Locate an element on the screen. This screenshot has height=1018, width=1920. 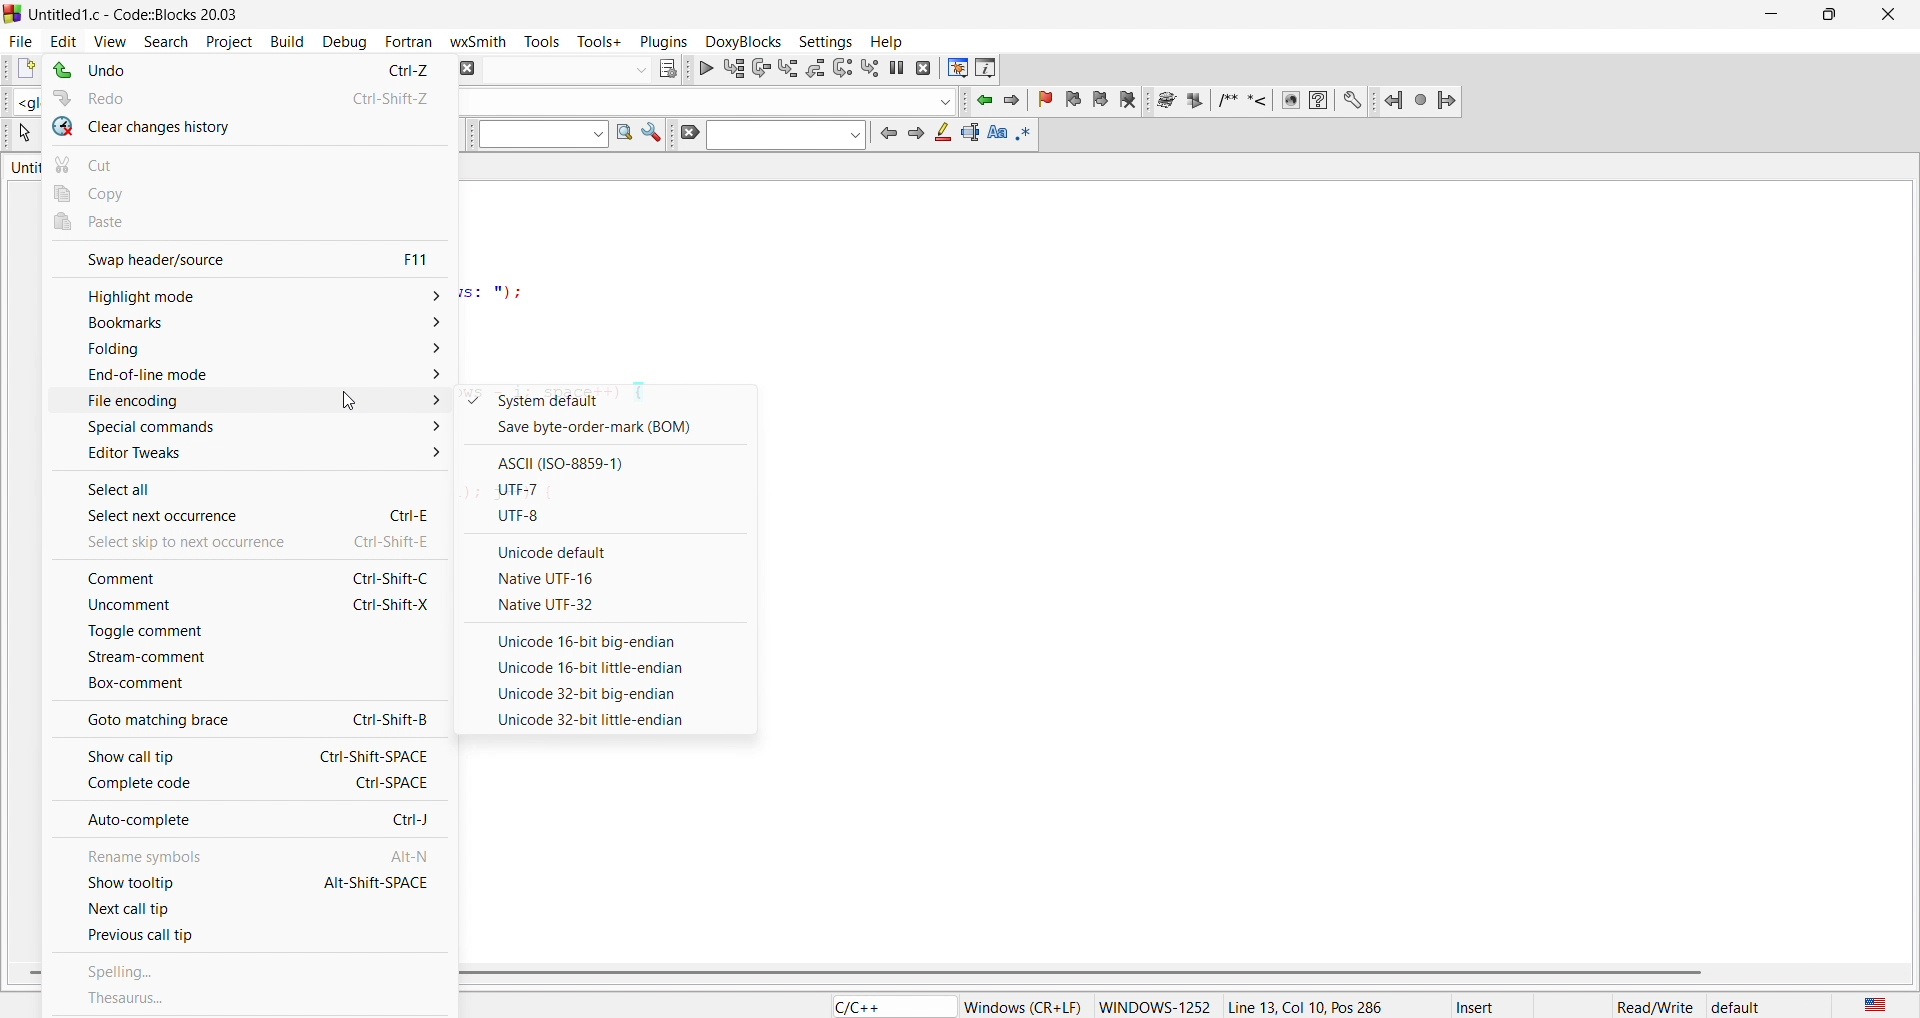
insert comment box is located at coordinates (1228, 103).